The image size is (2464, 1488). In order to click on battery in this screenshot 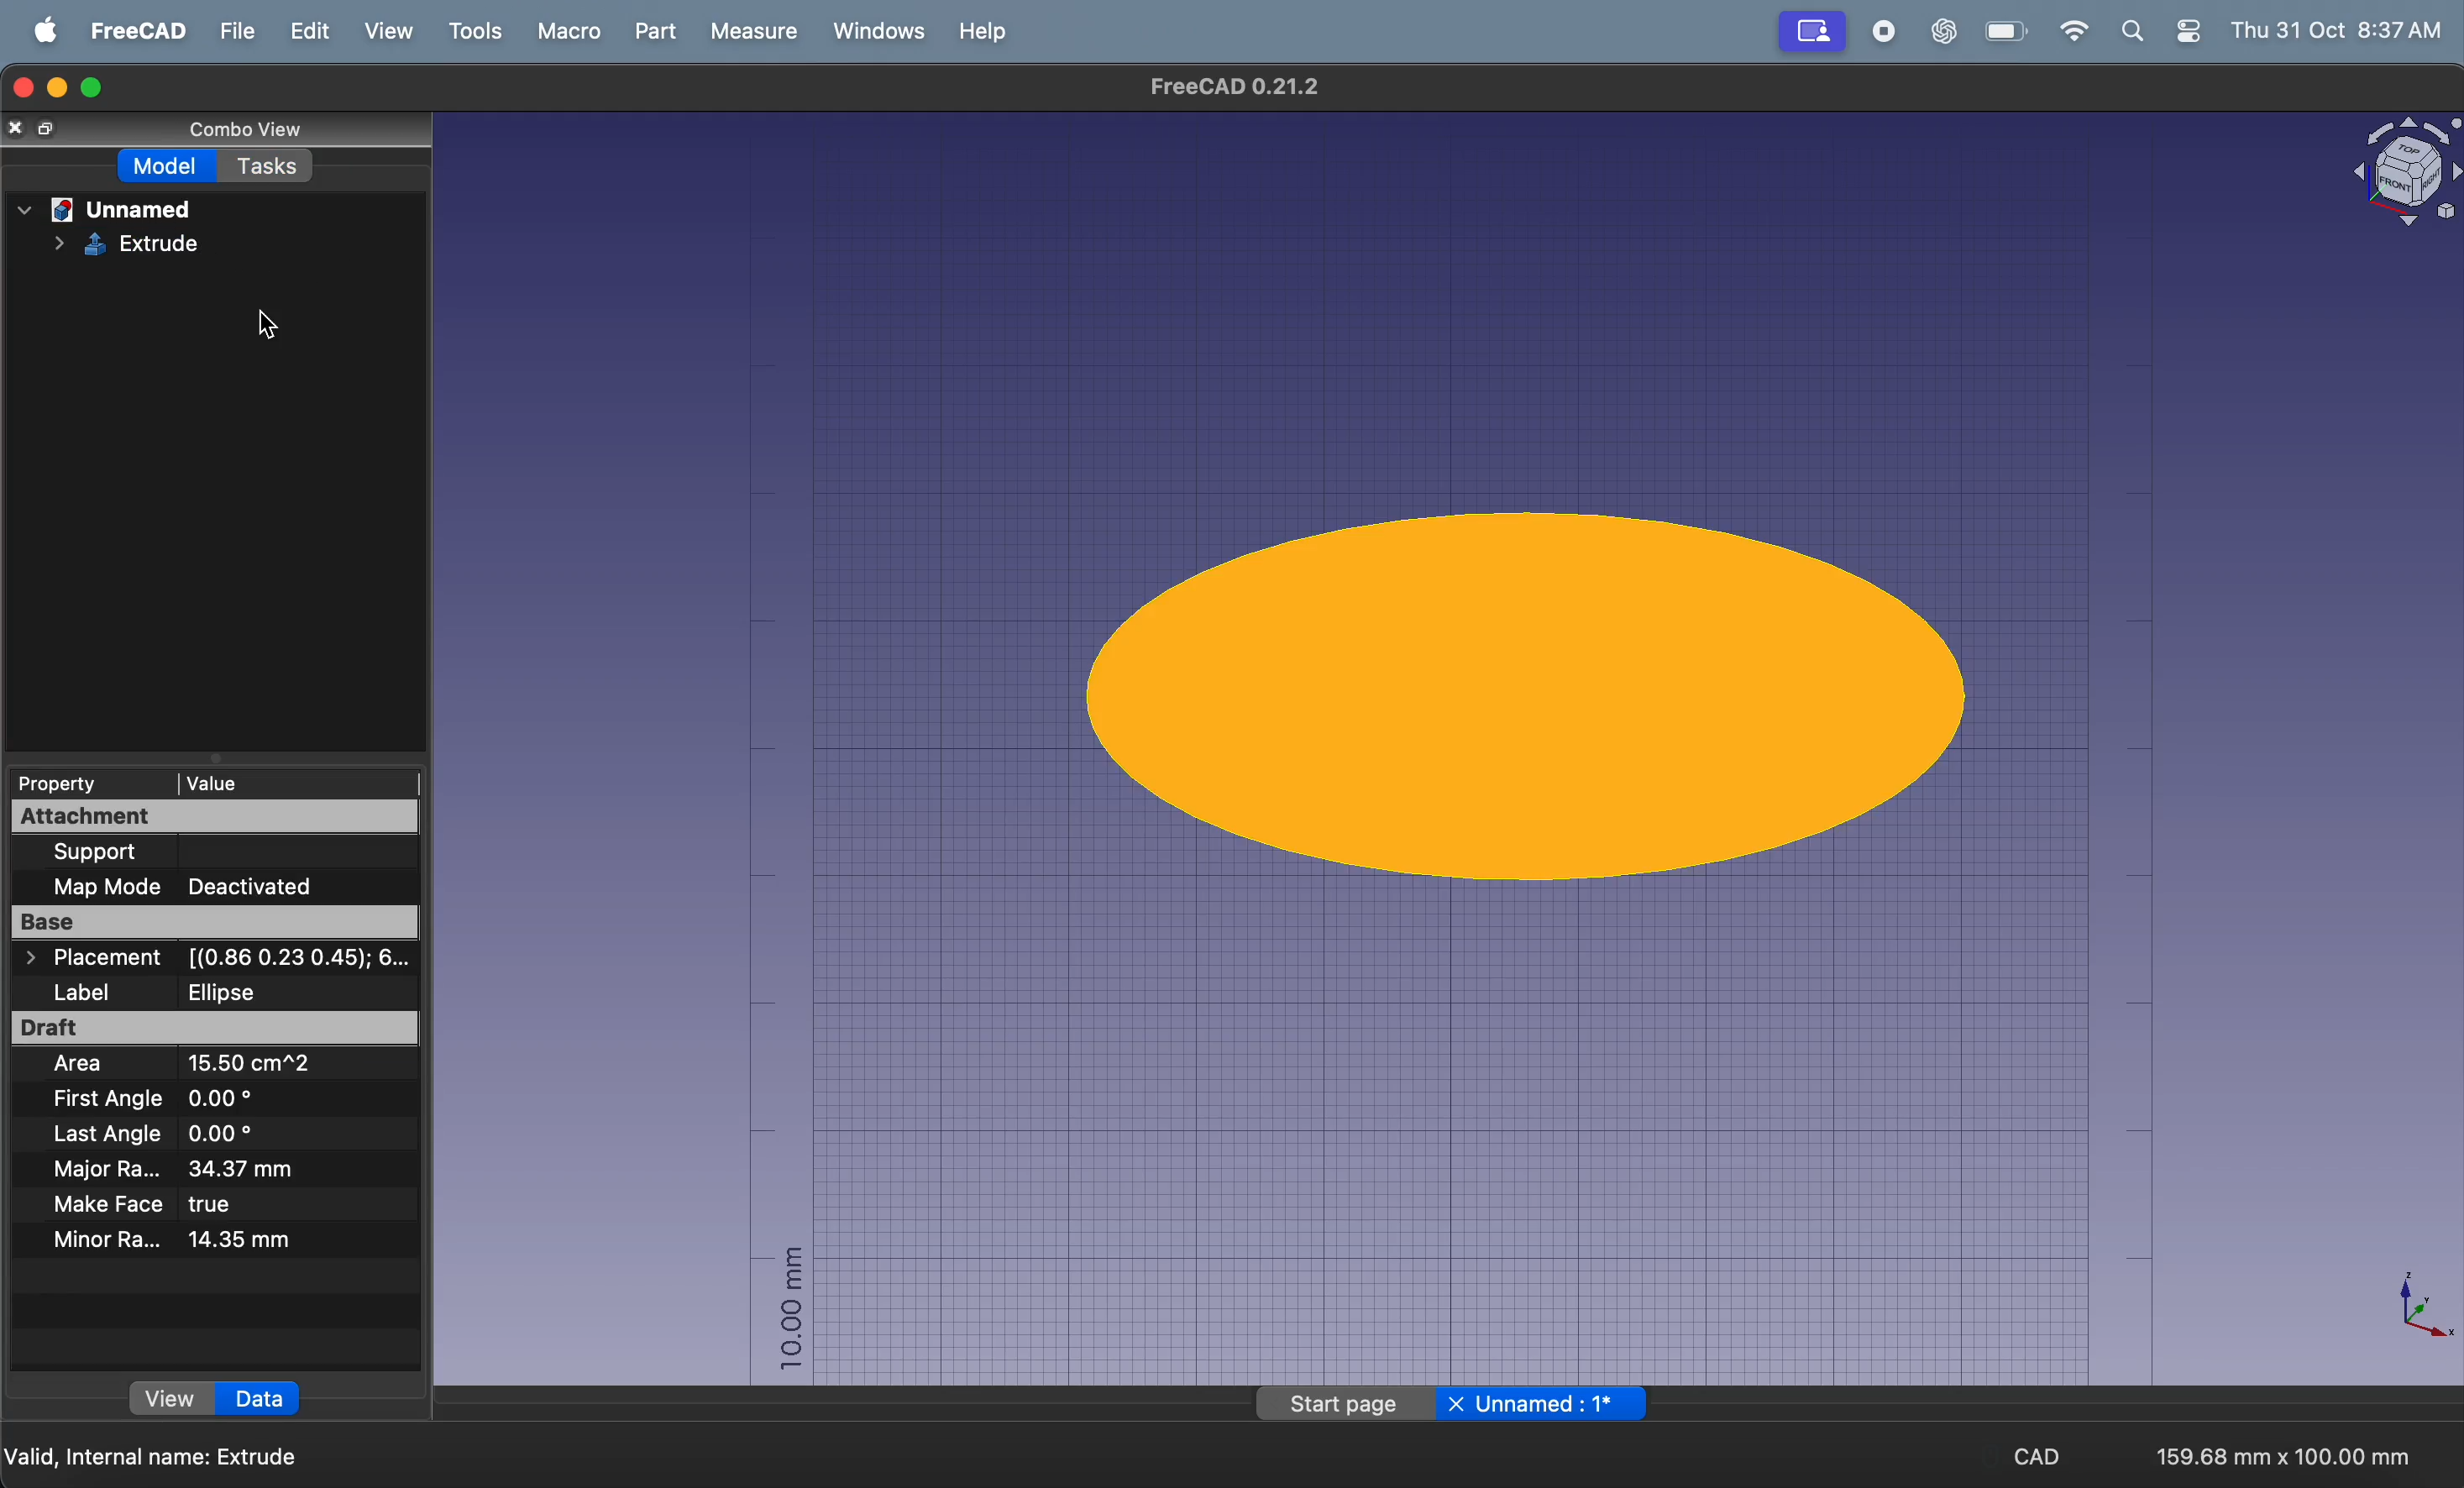, I will do `click(2003, 32)`.